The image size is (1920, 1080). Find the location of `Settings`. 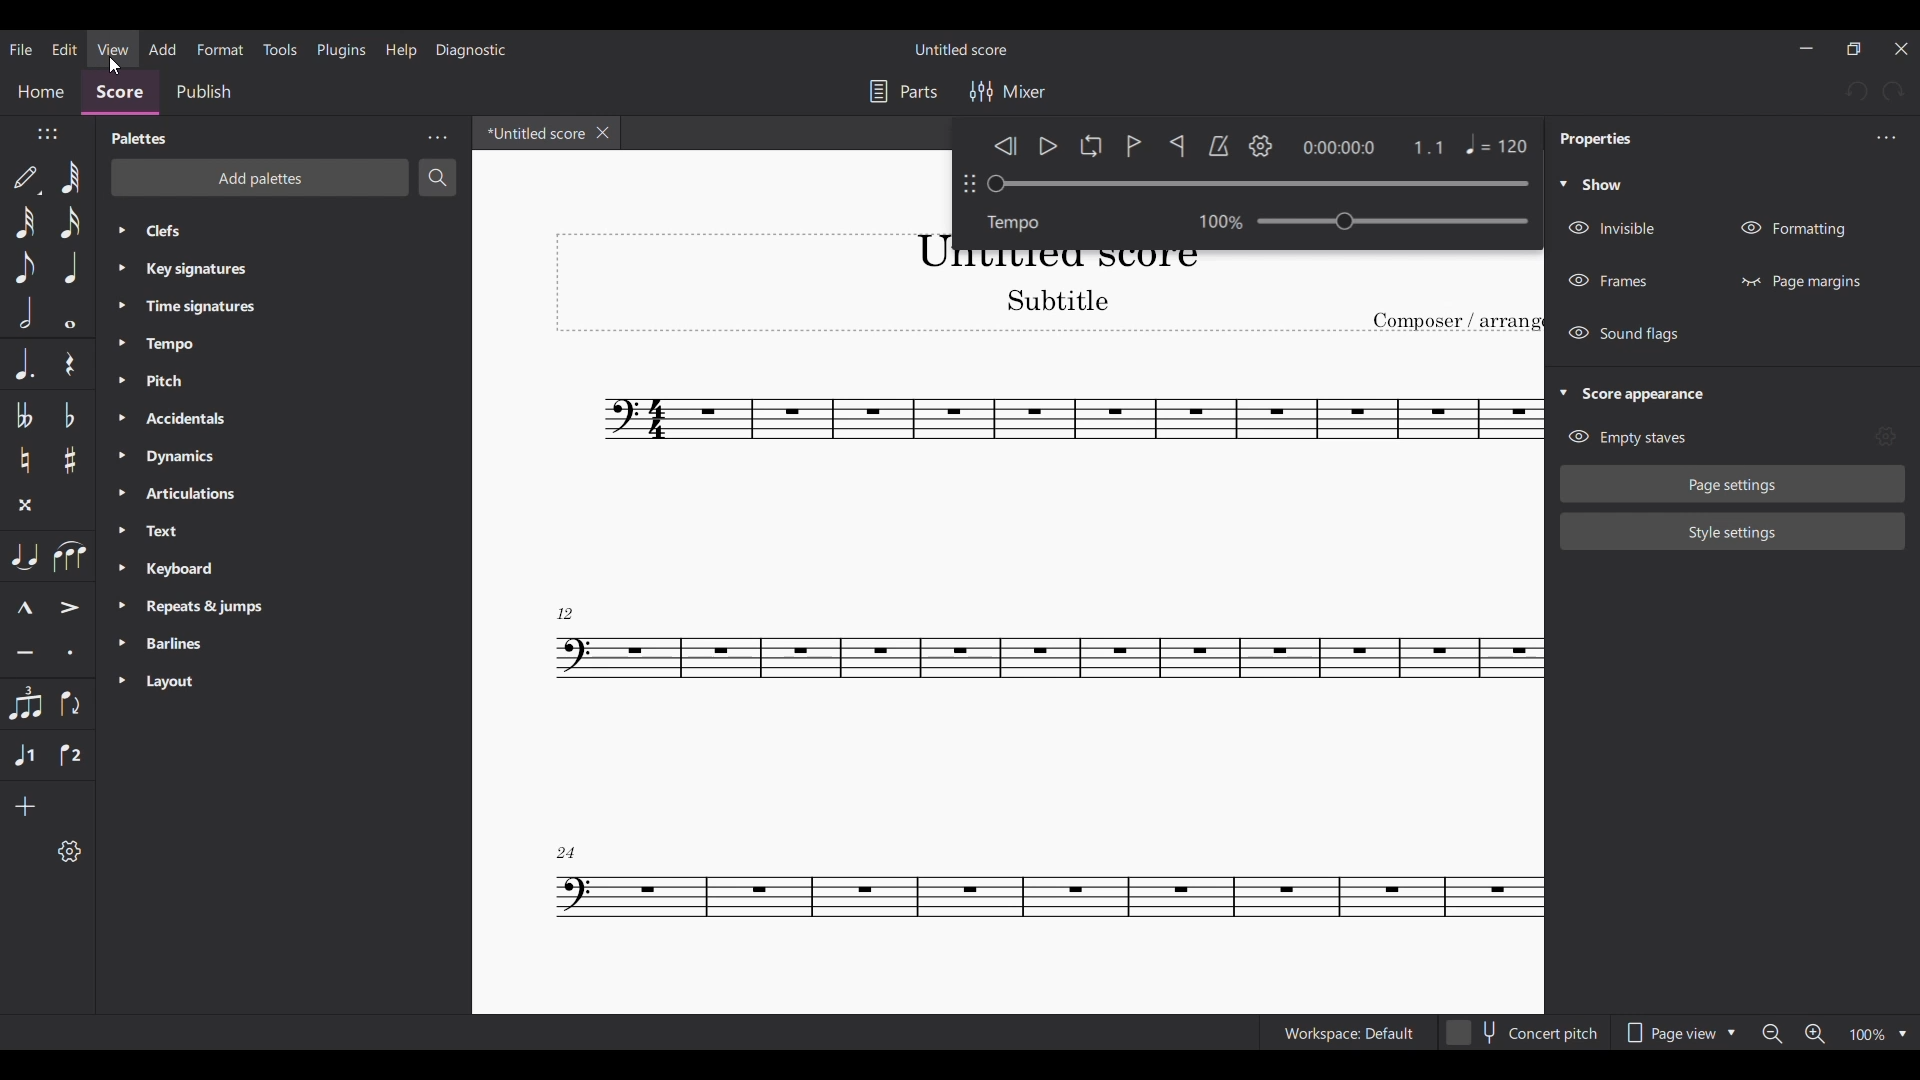

Settings is located at coordinates (1261, 146).